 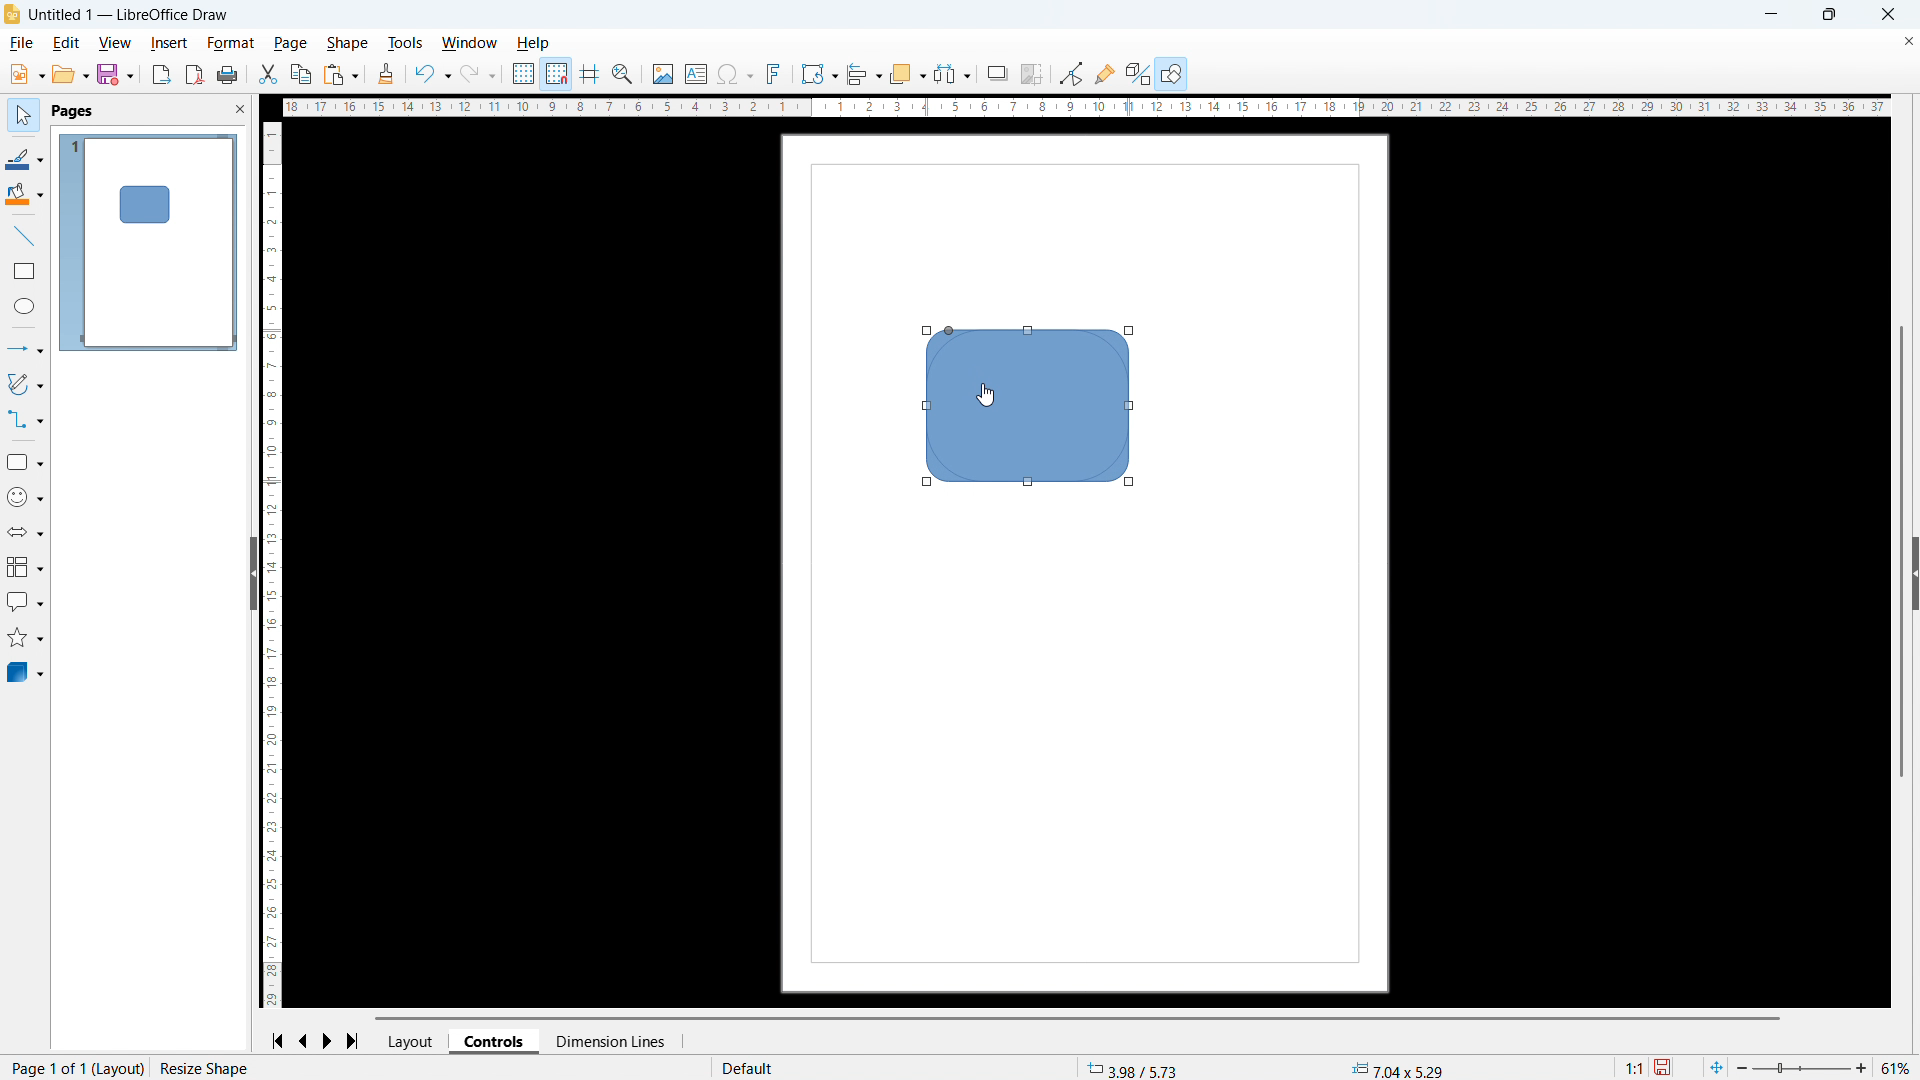 I want to click on Print , so click(x=228, y=75).